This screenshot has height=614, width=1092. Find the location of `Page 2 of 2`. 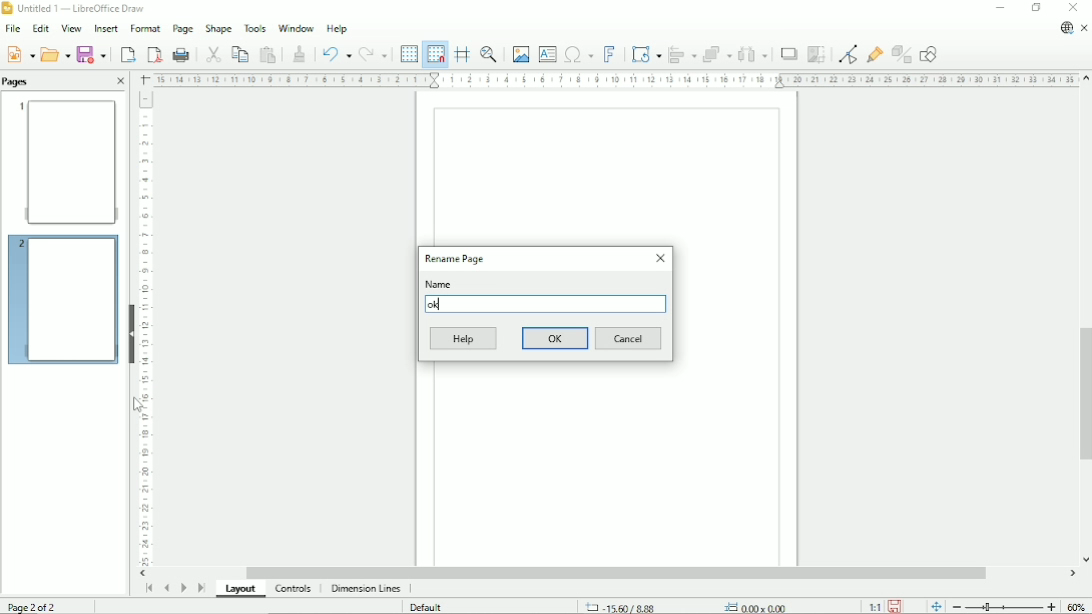

Page 2 of 2 is located at coordinates (36, 605).